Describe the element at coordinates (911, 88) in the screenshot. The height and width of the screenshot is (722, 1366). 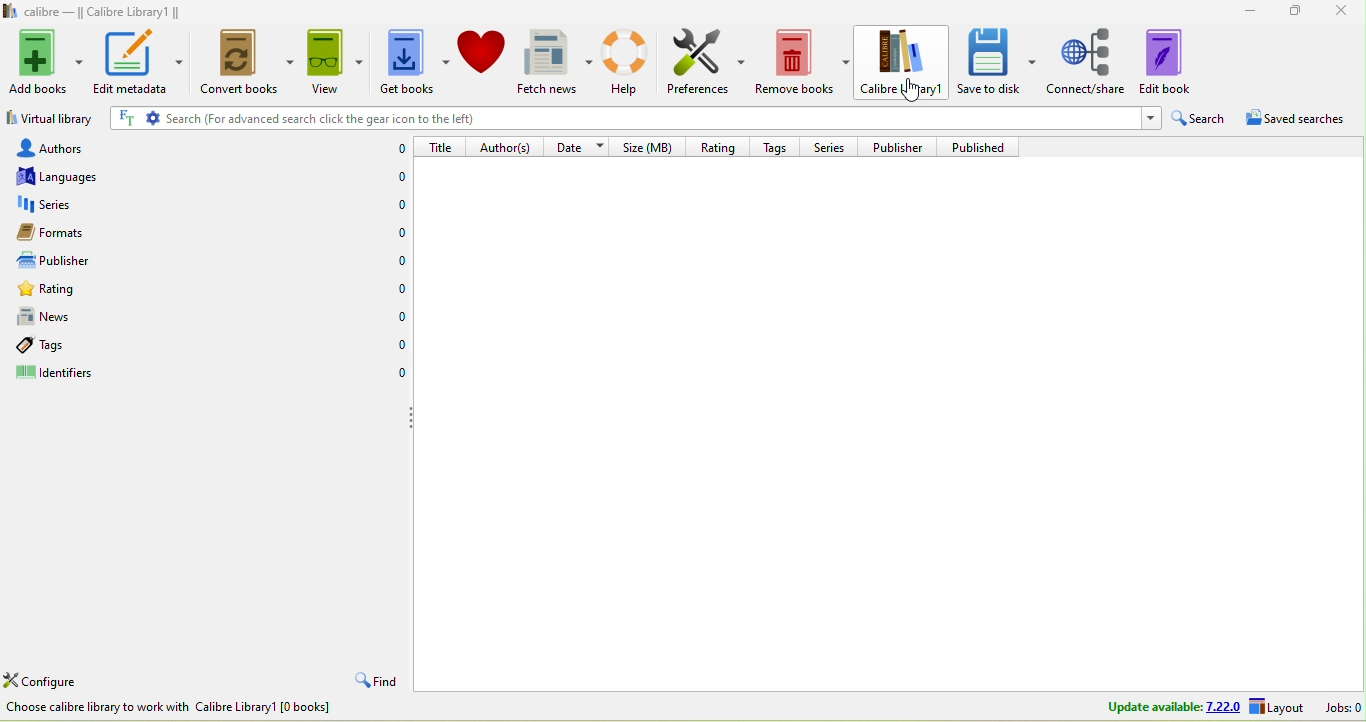
I see `cursor` at that location.